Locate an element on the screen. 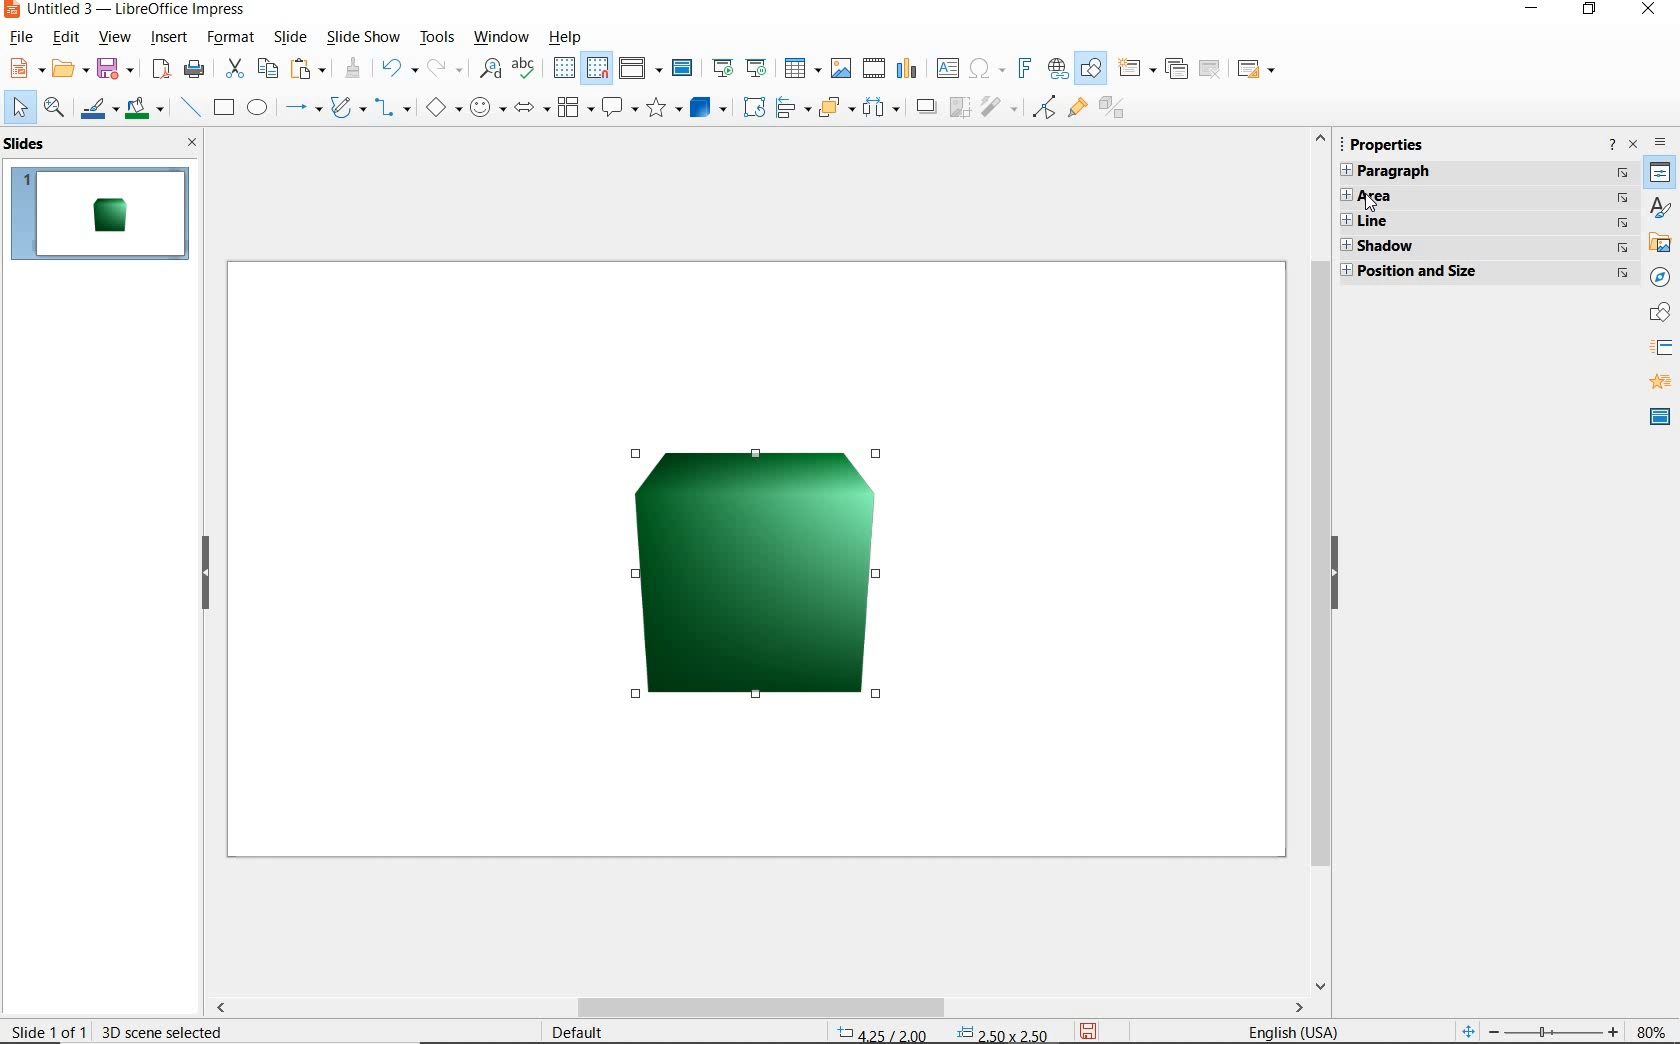 Image resolution: width=1680 pixels, height=1044 pixels. display grid is located at coordinates (563, 69).